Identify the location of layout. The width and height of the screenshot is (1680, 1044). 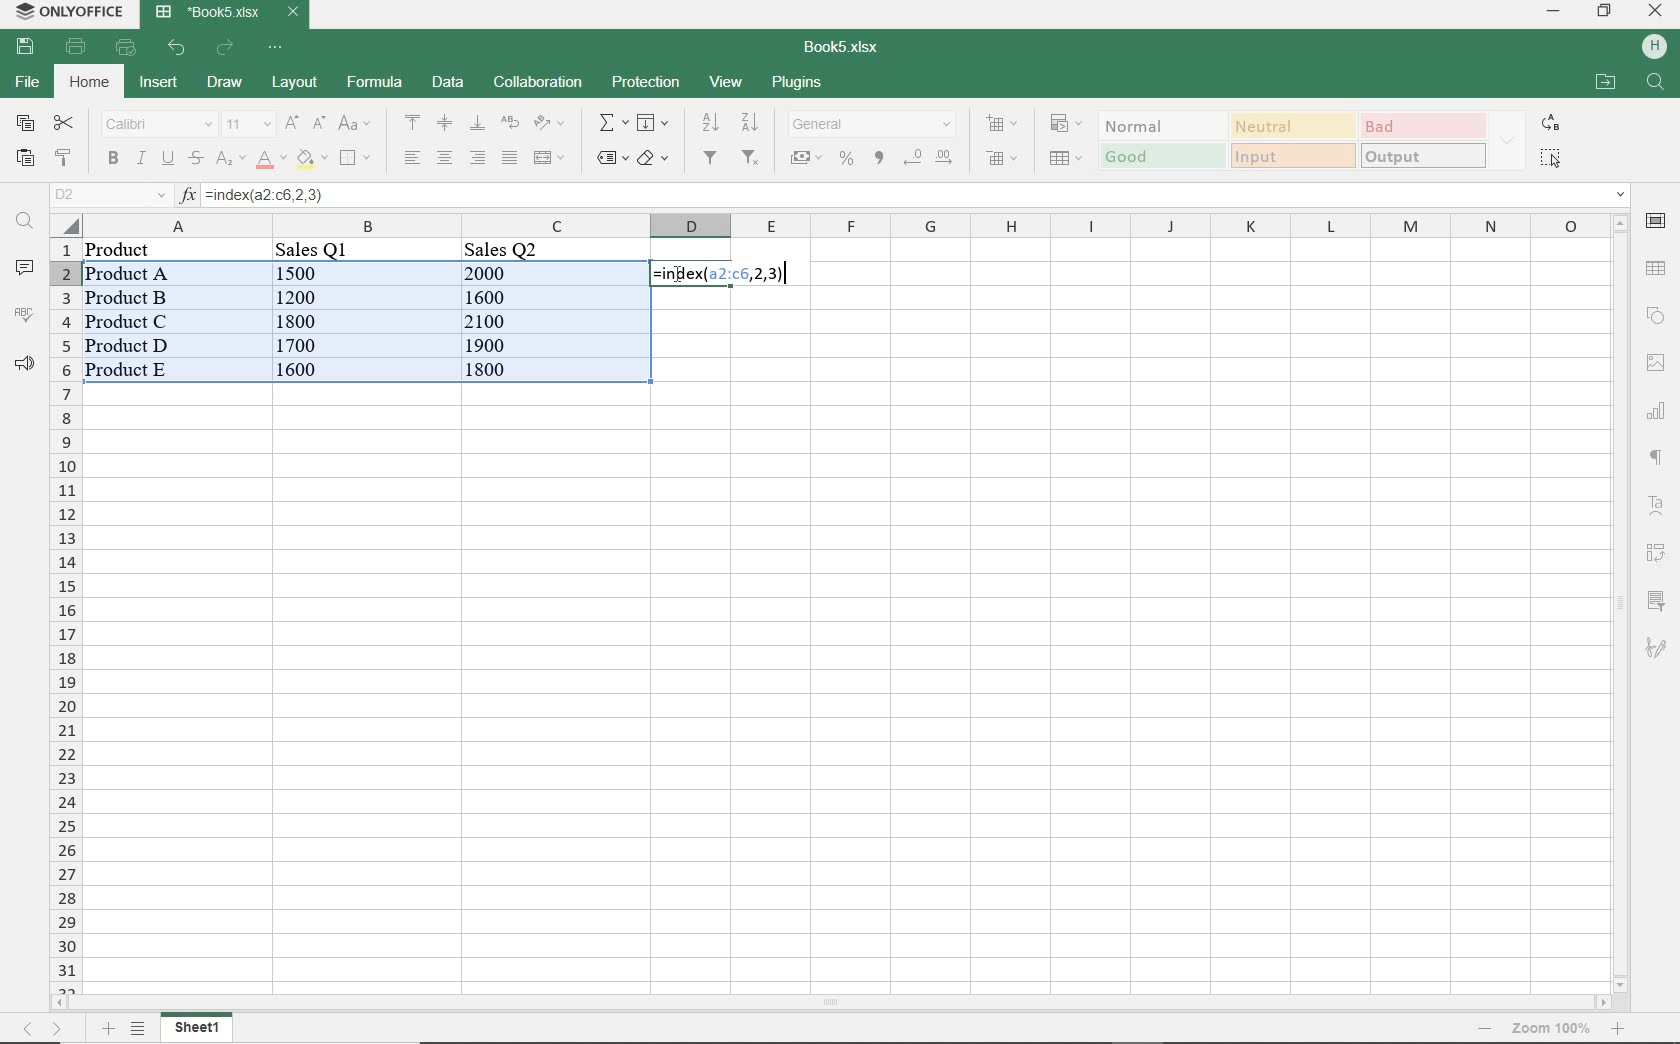
(297, 83).